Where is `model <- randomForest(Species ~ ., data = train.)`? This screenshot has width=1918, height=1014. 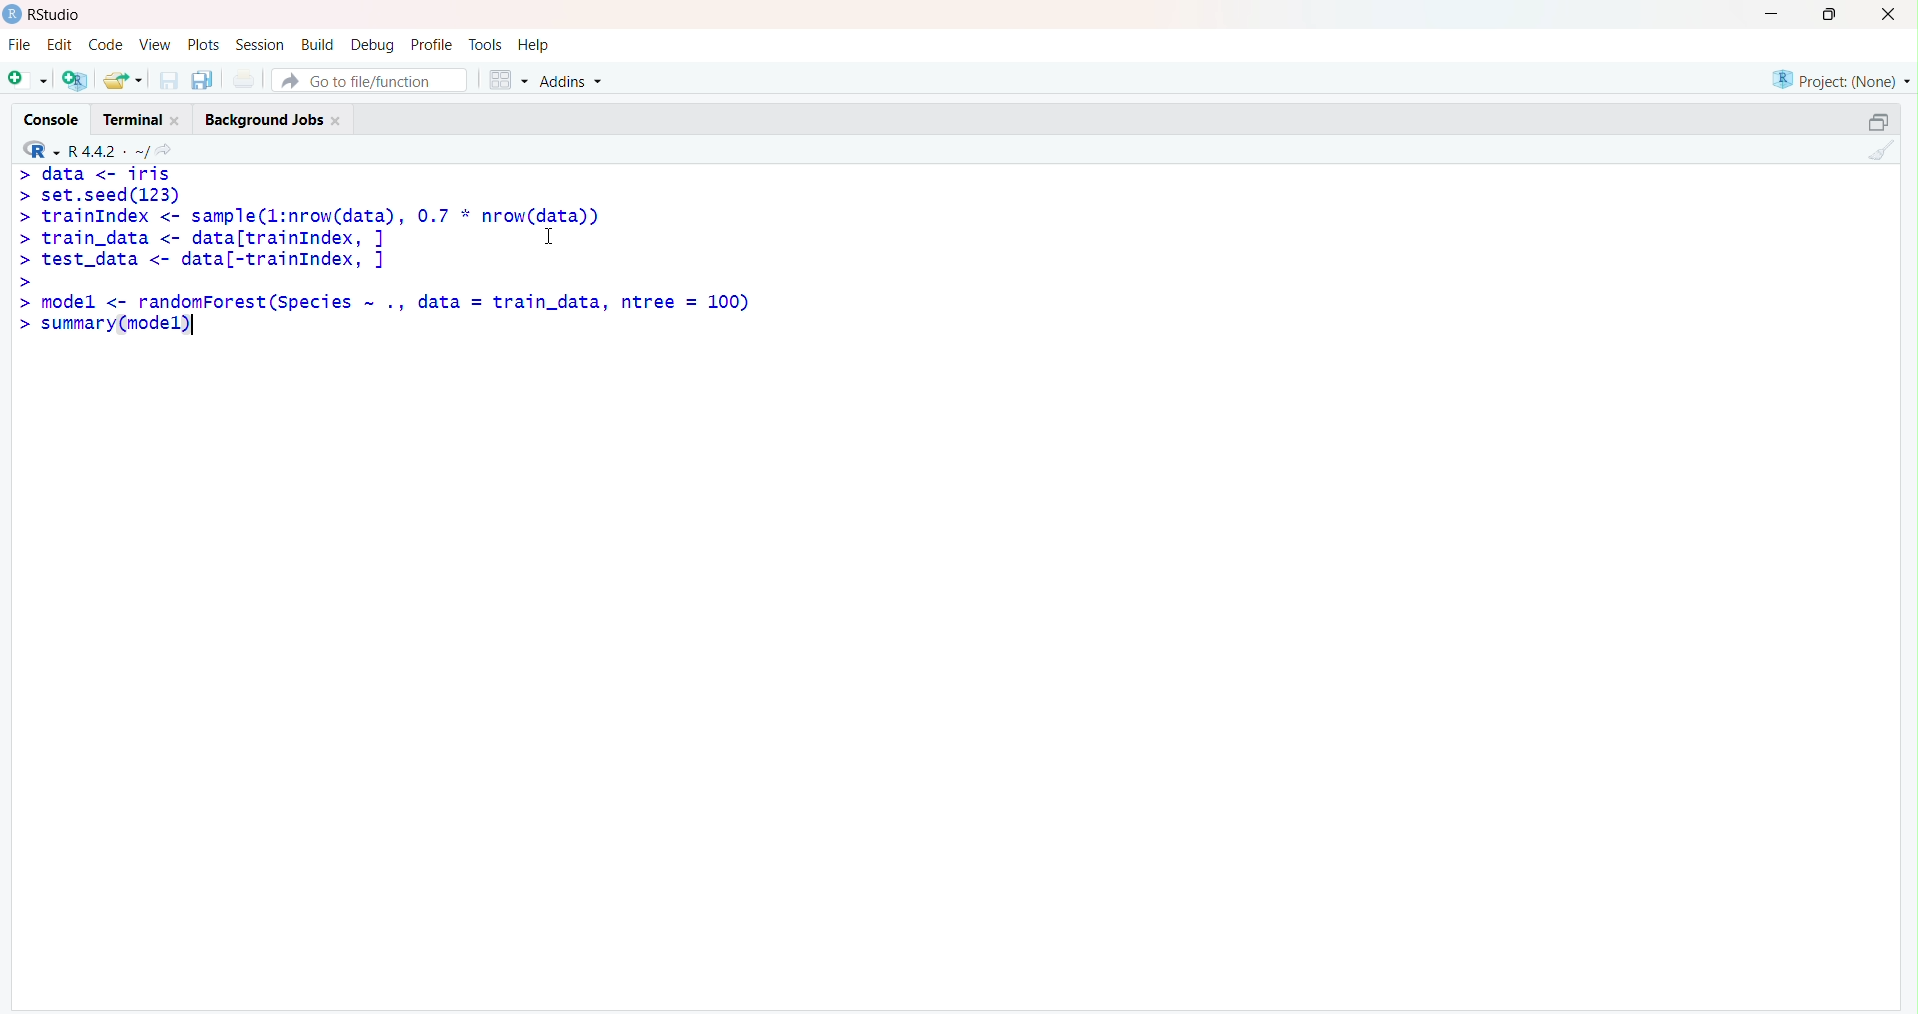 model <- randomForest(Species ~ ., data = train.) is located at coordinates (401, 302).